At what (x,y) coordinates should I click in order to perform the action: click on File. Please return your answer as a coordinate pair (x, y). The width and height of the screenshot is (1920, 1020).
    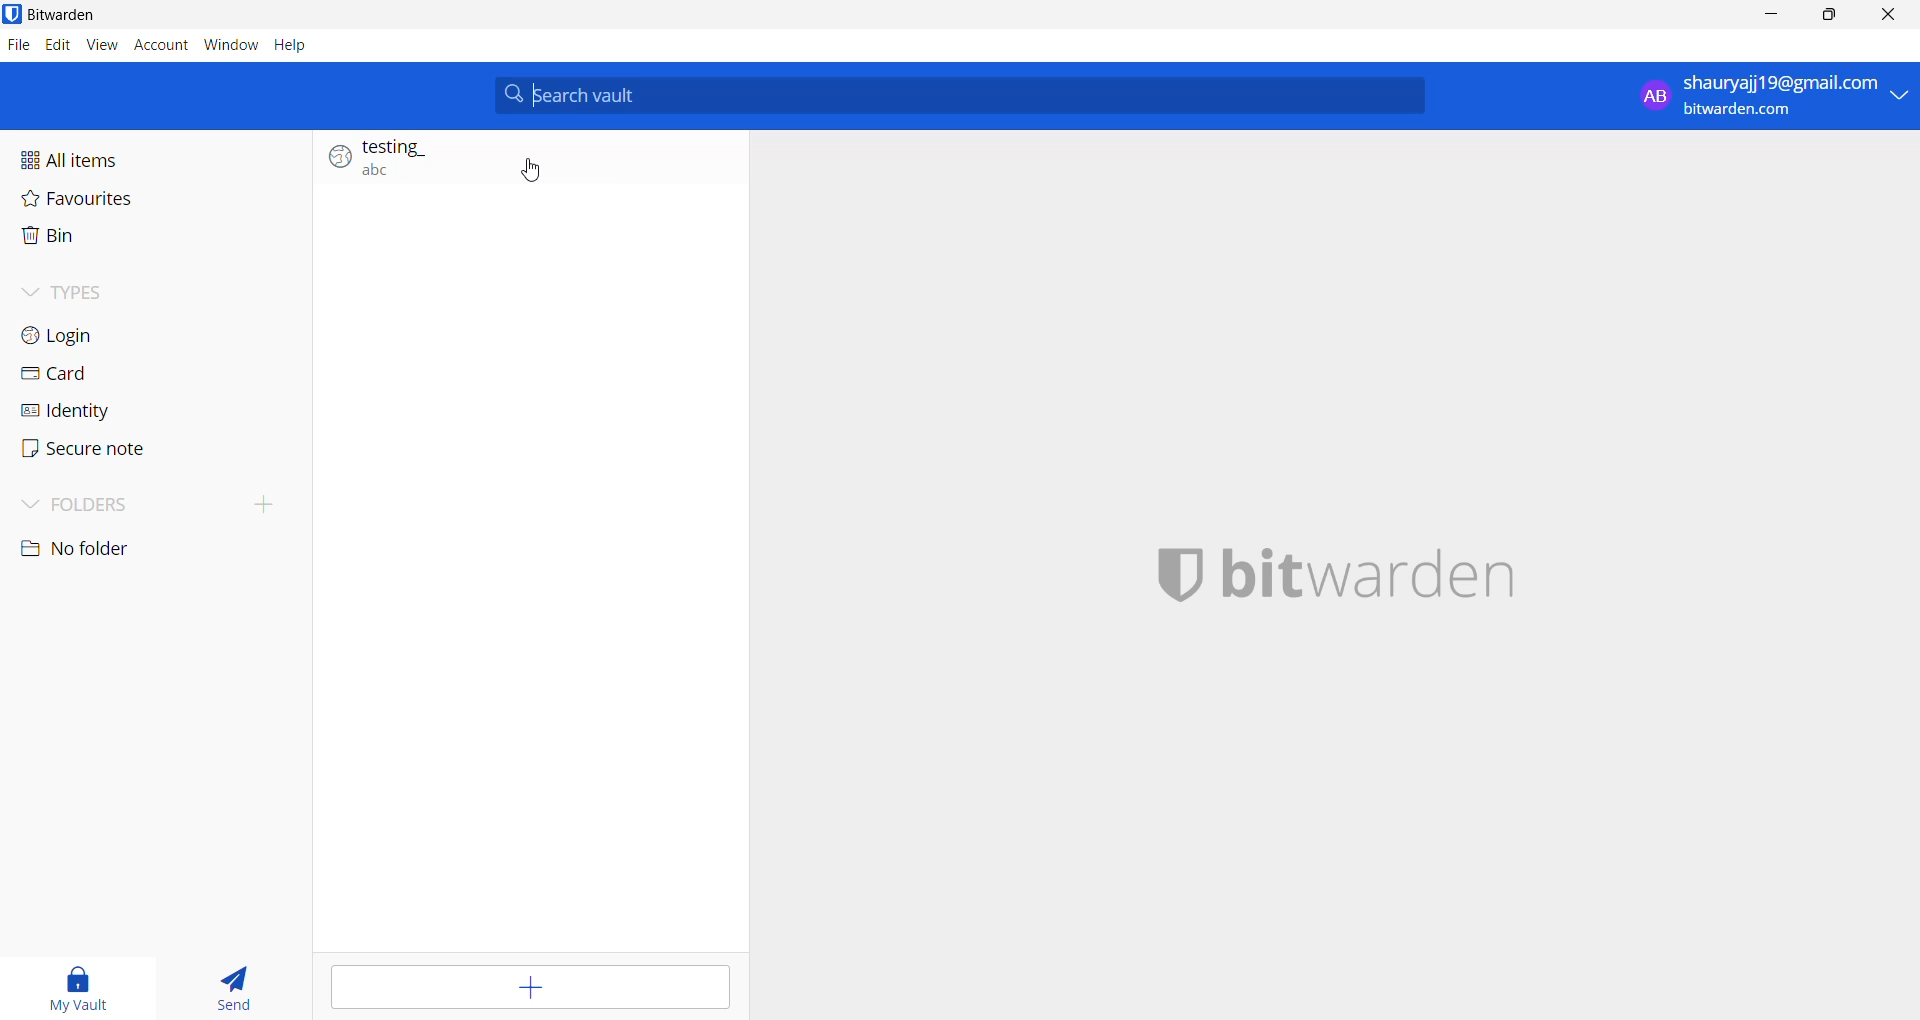
    Looking at the image, I should click on (19, 47).